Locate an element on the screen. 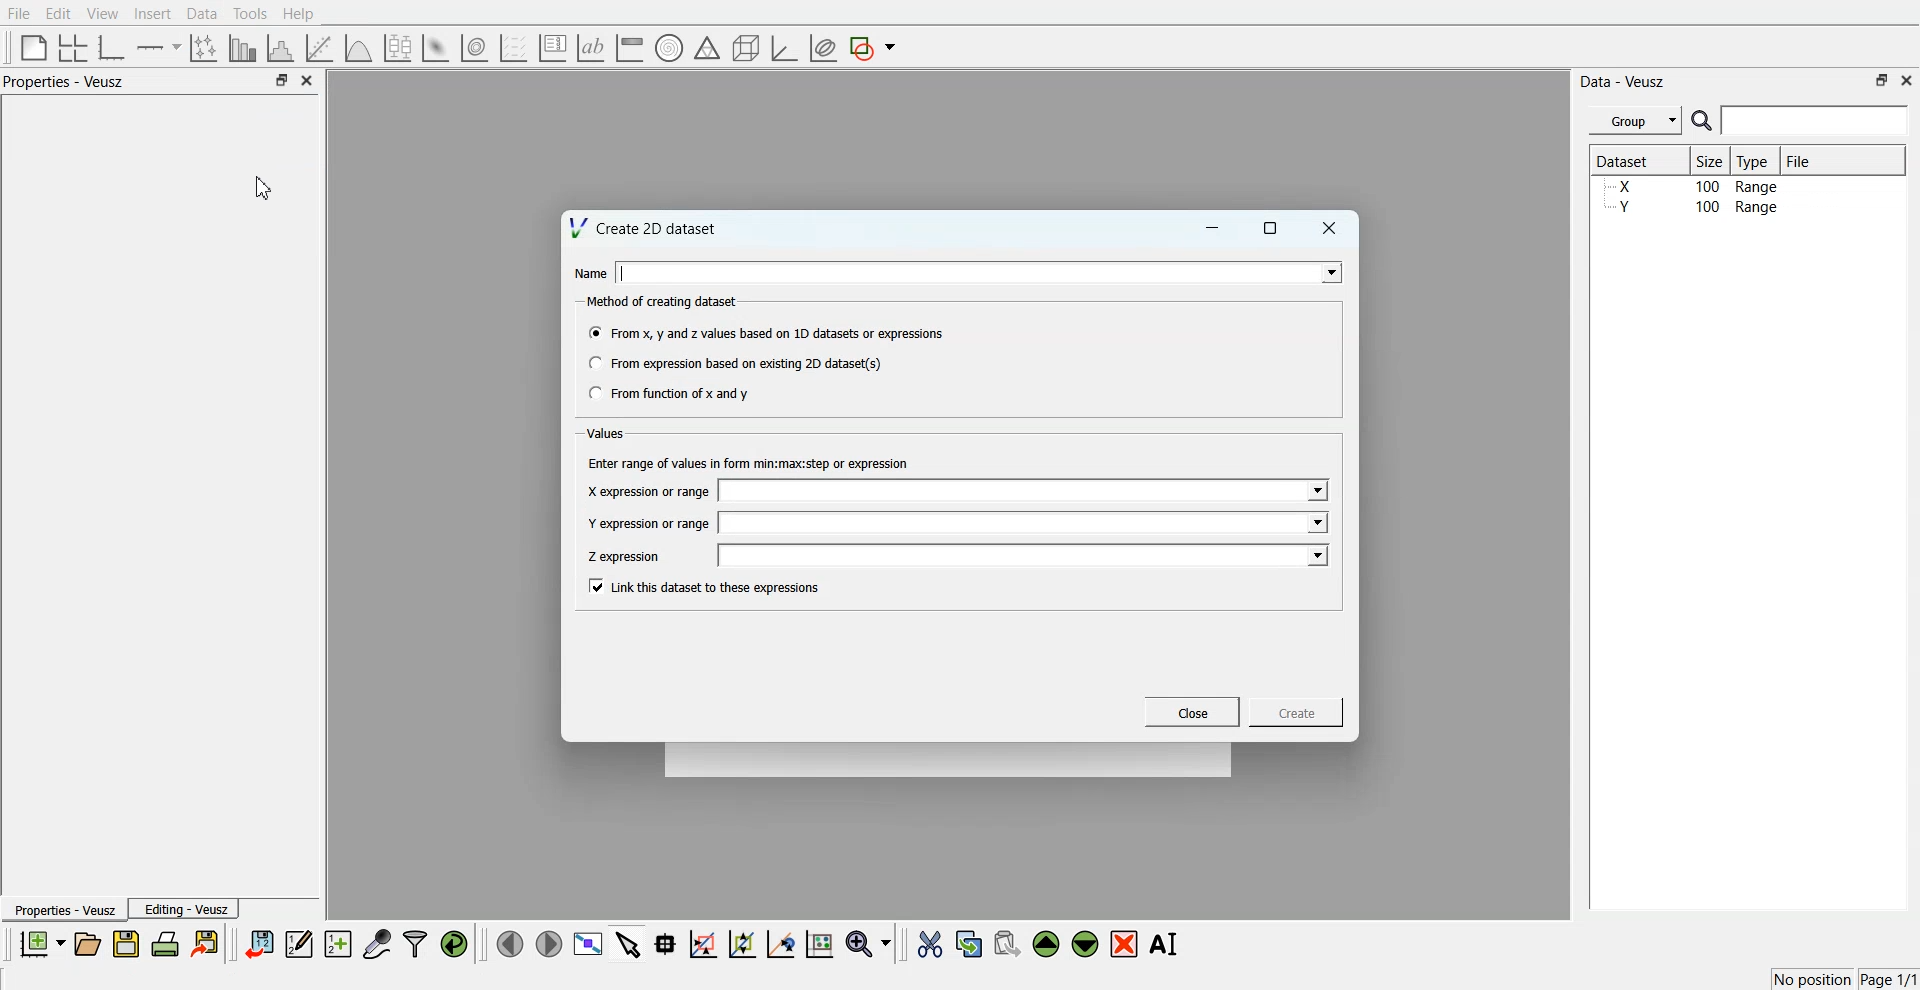 The width and height of the screenshot is (1920, 990). Properties - Veusz is located at coordinates (63, 909).